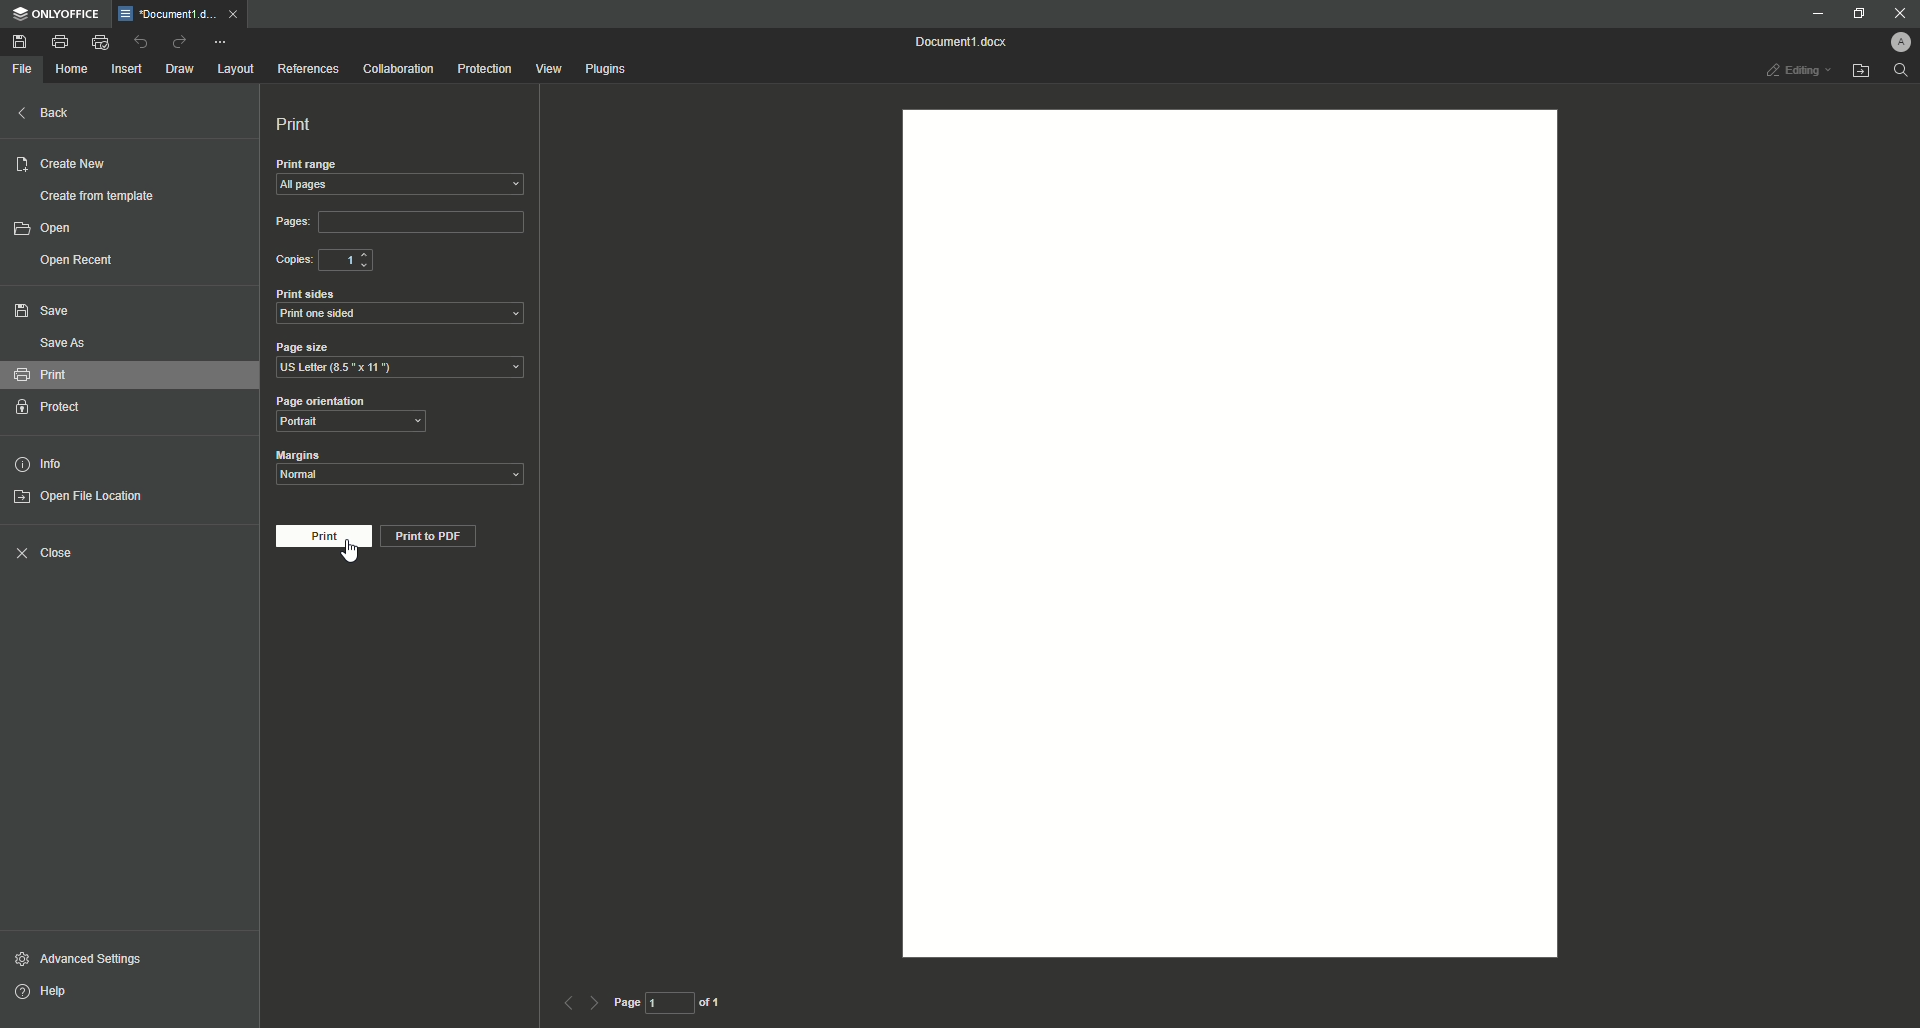 Image resolution: width=1920 pixels, height=1028 pixels. Describe the element at coordinates (142, 41) in the screenshot. I see `Undo` at that location.